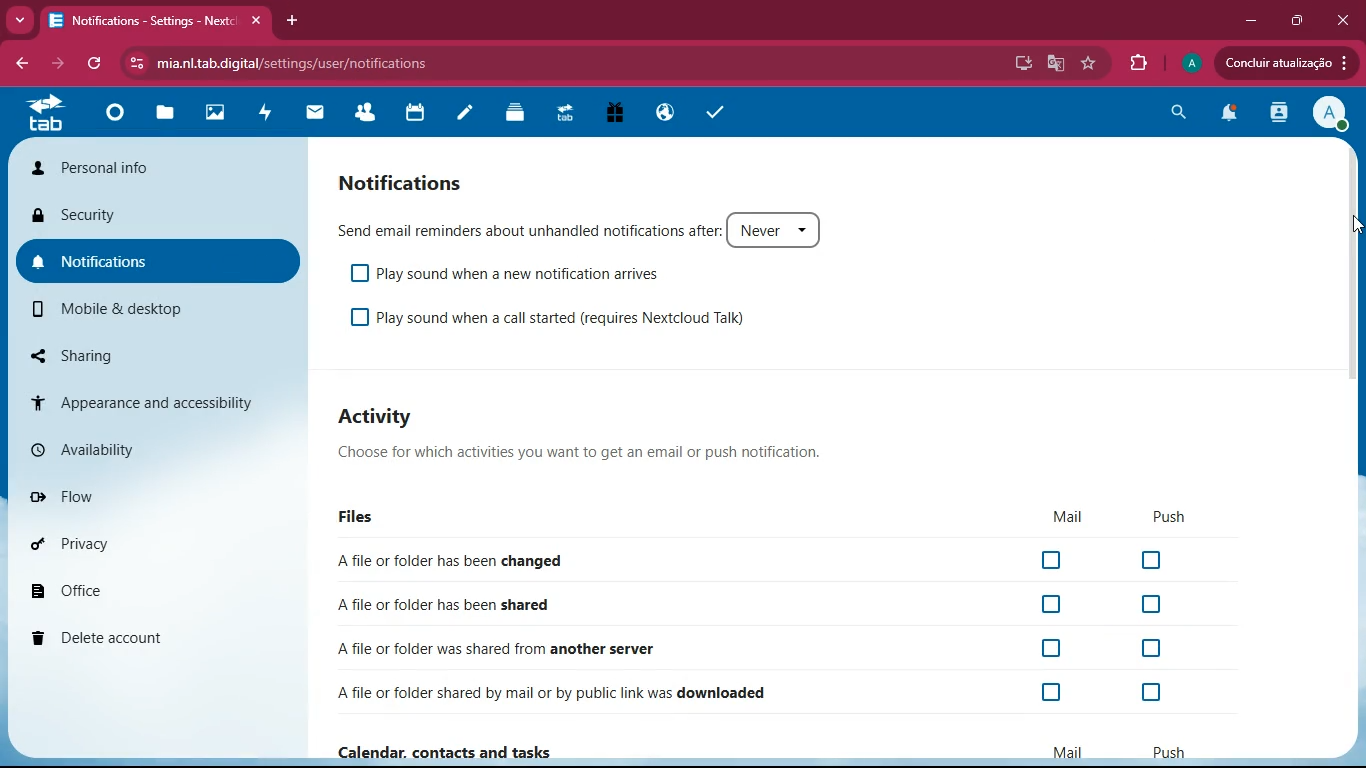 This screenshot has width=1366, height=768. I want to click on notifications, so click(1227, 116).